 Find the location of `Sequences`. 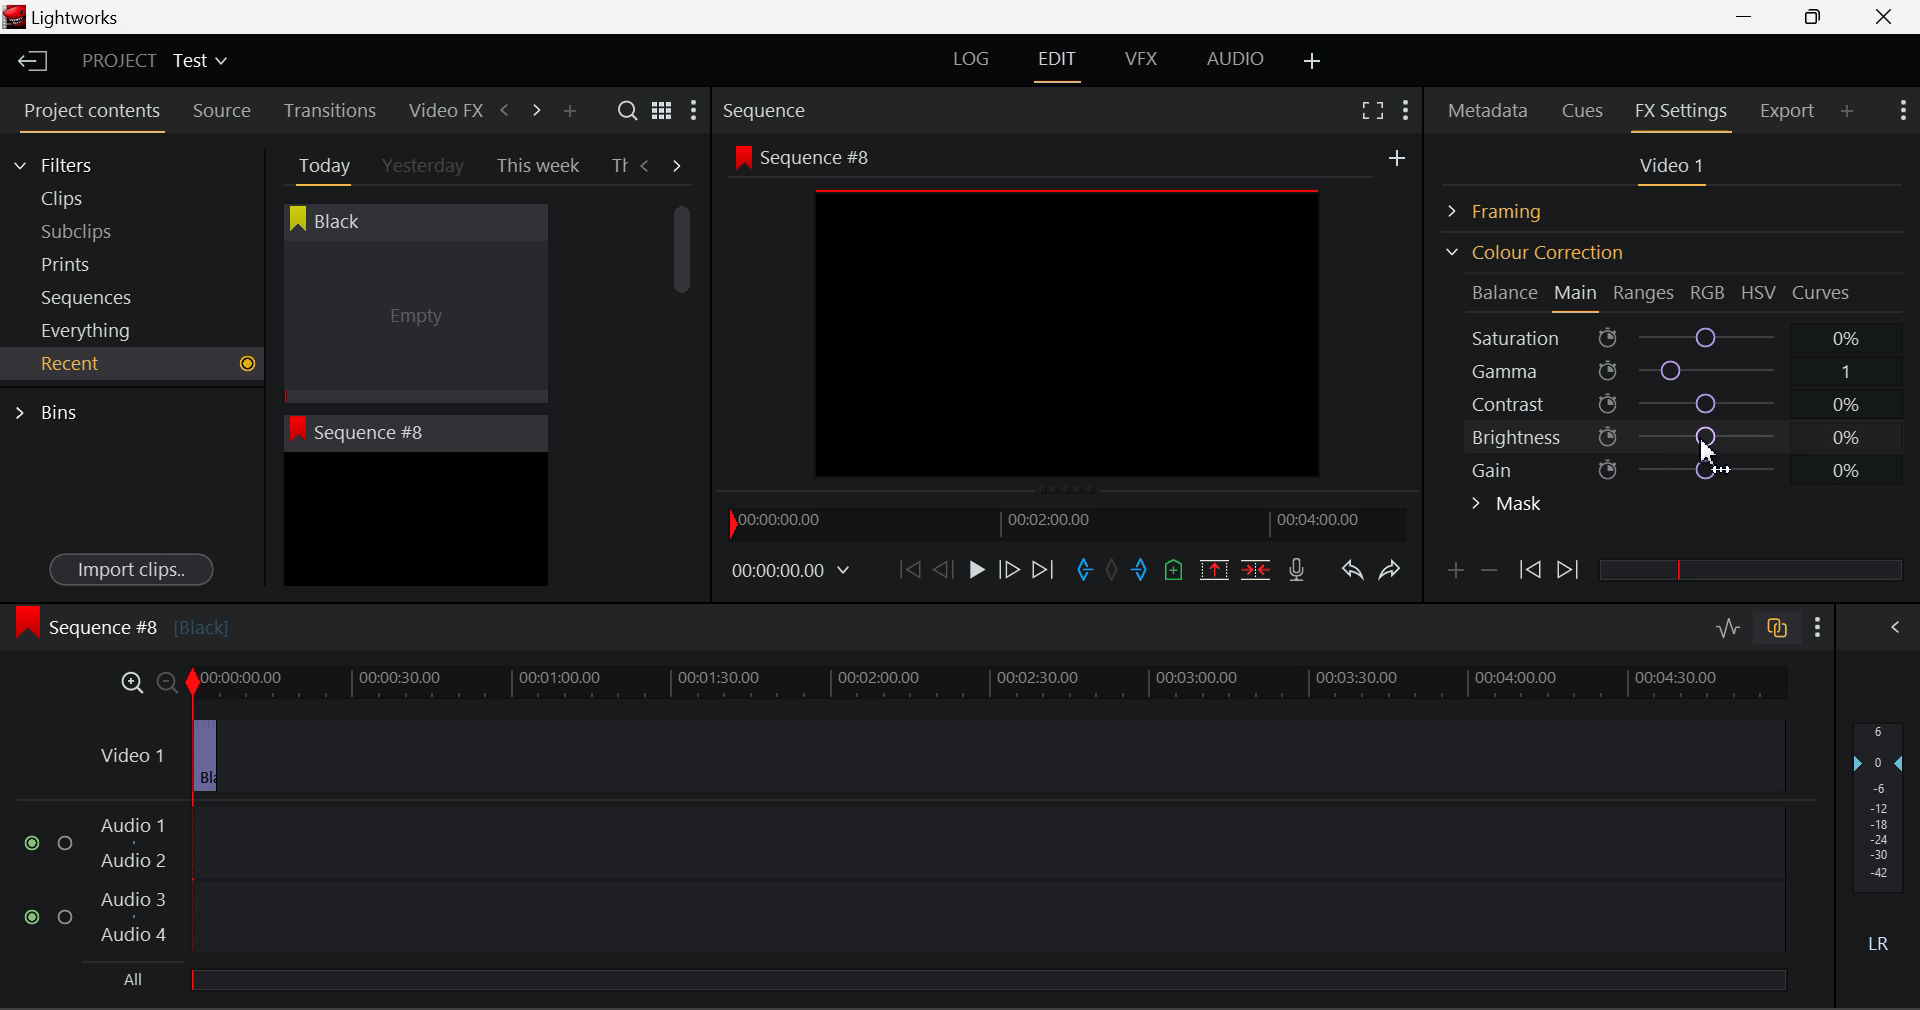

Sequences is located at coordinates (92, 295).